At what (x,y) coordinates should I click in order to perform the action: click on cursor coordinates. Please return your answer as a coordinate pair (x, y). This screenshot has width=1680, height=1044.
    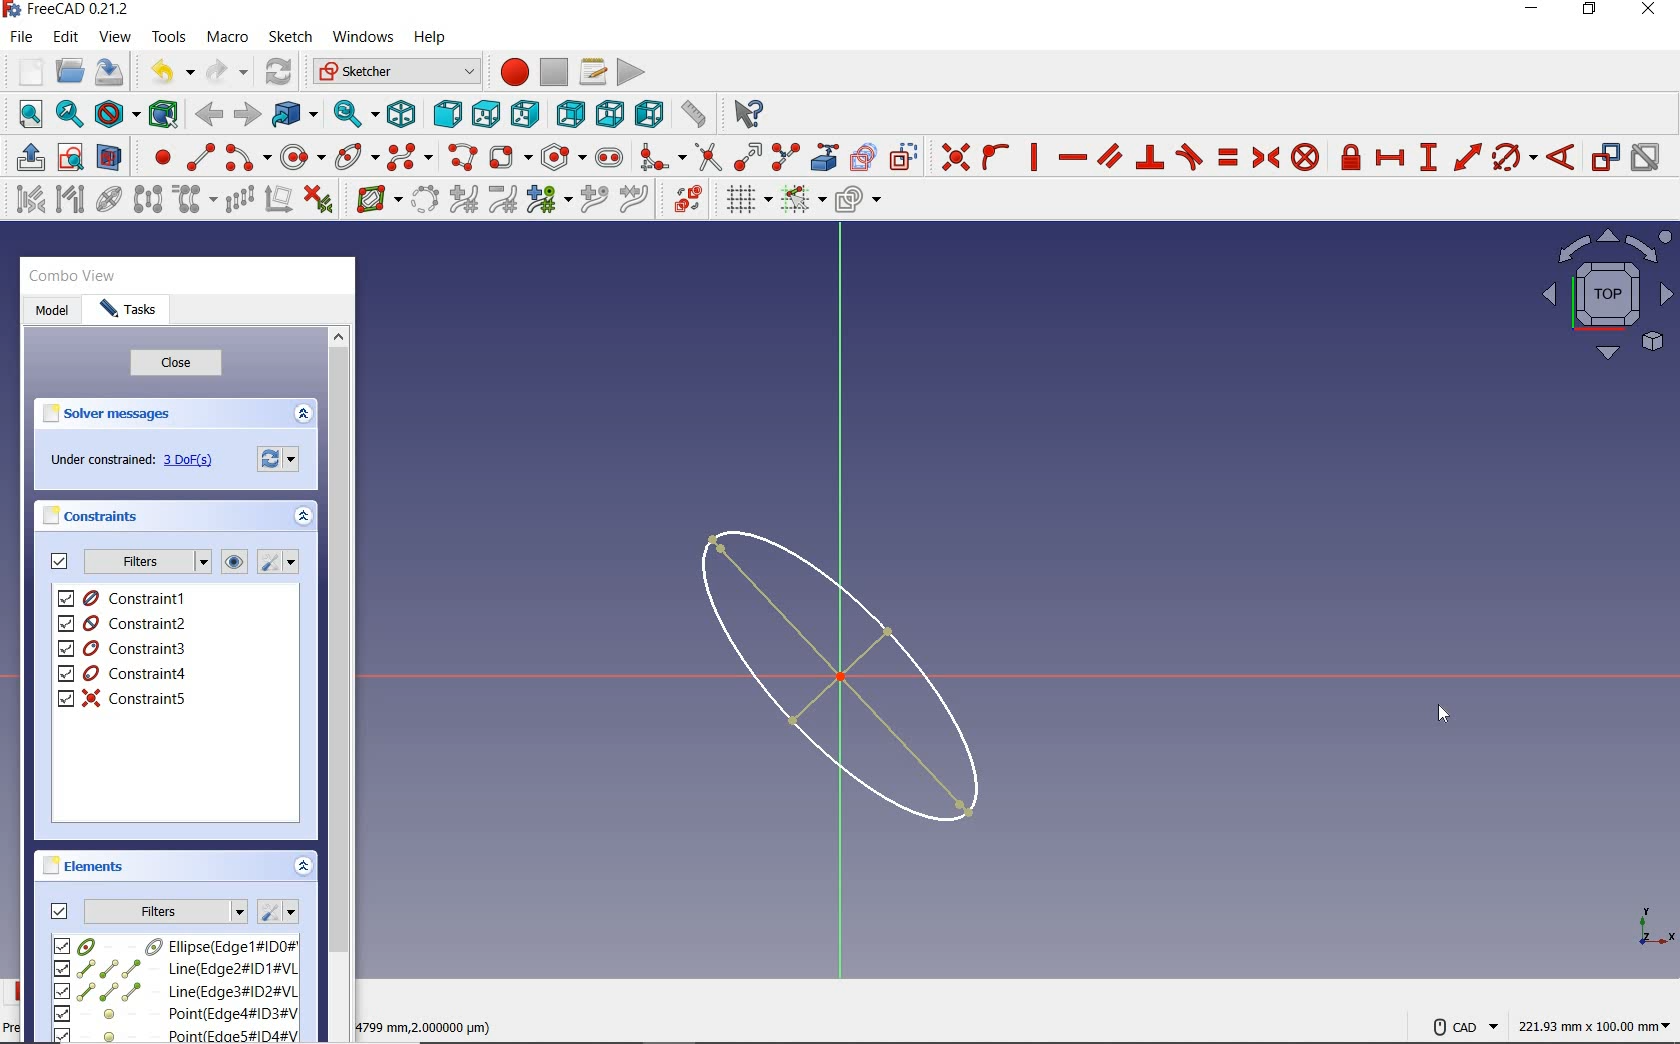
    Looking at the image, I should click on (429, 1024).